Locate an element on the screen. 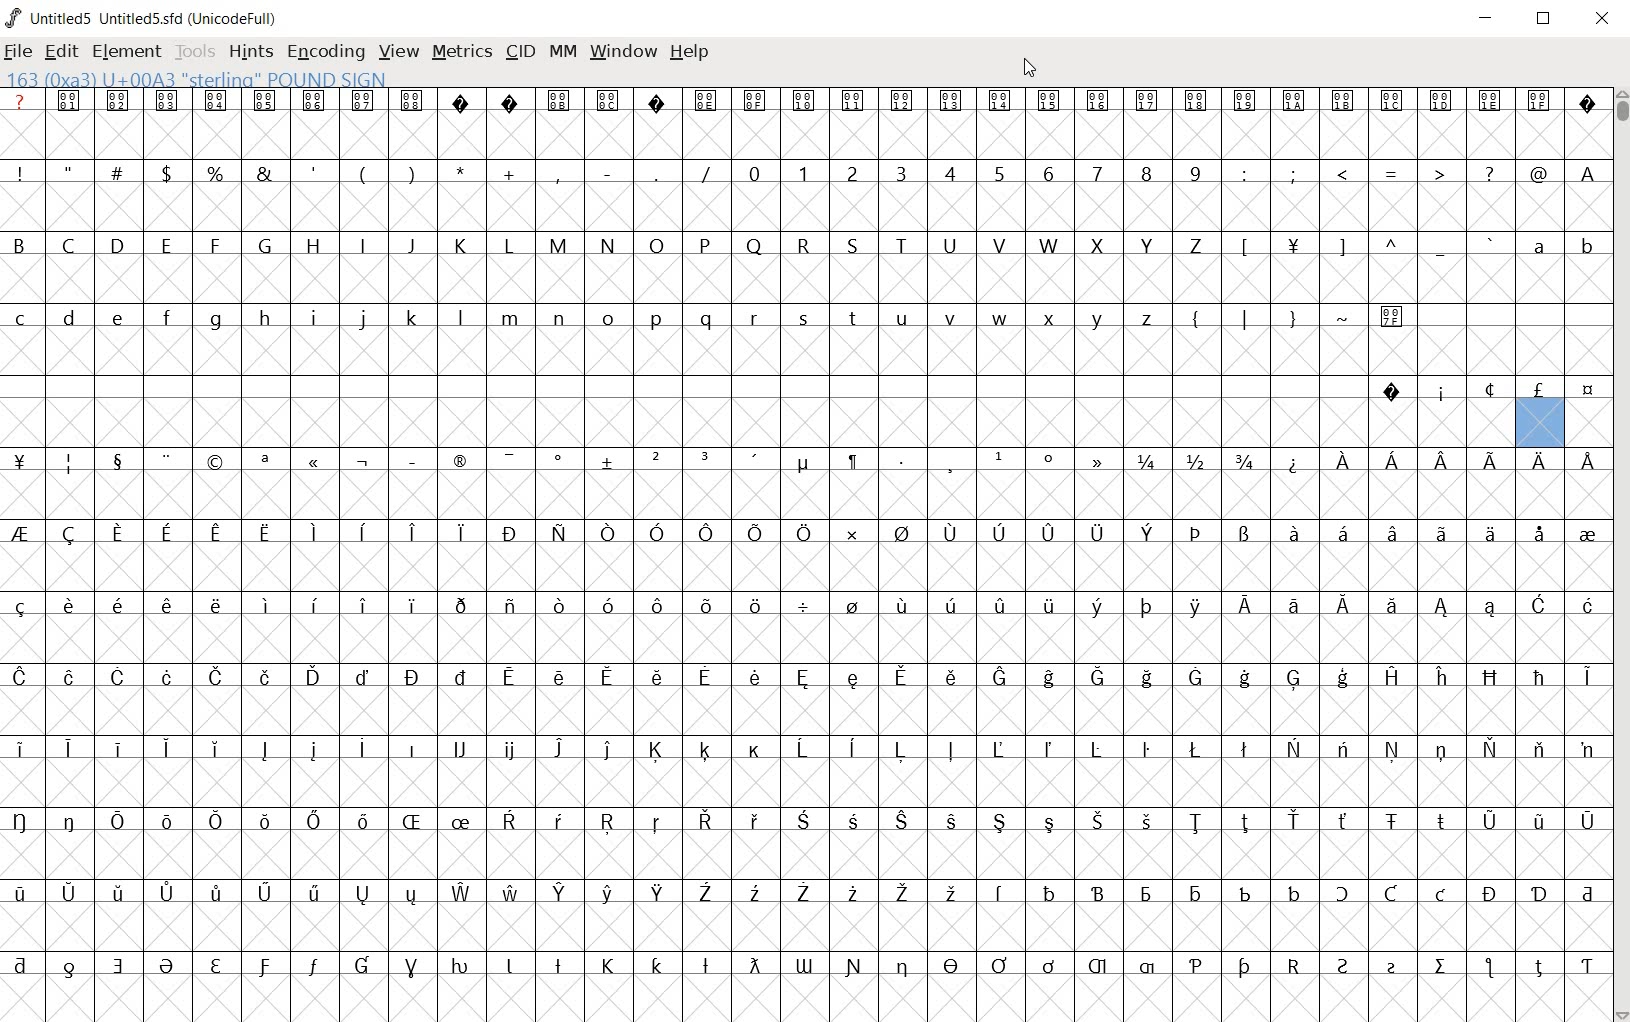 The image size is (1630, 1022). M is located at coordinates (557, 244).